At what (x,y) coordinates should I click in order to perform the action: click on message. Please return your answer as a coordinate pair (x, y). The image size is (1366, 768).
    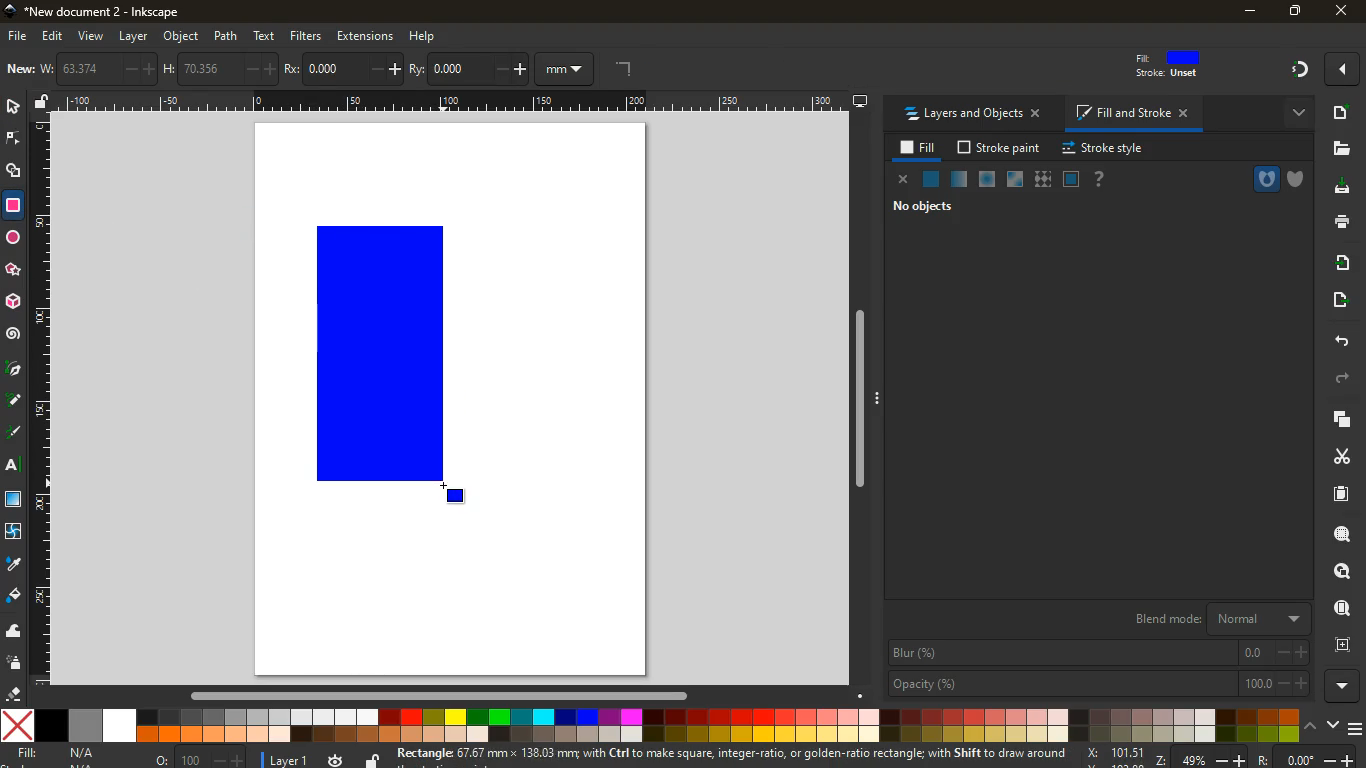
    Looking at the image, I should click on (732, 754).